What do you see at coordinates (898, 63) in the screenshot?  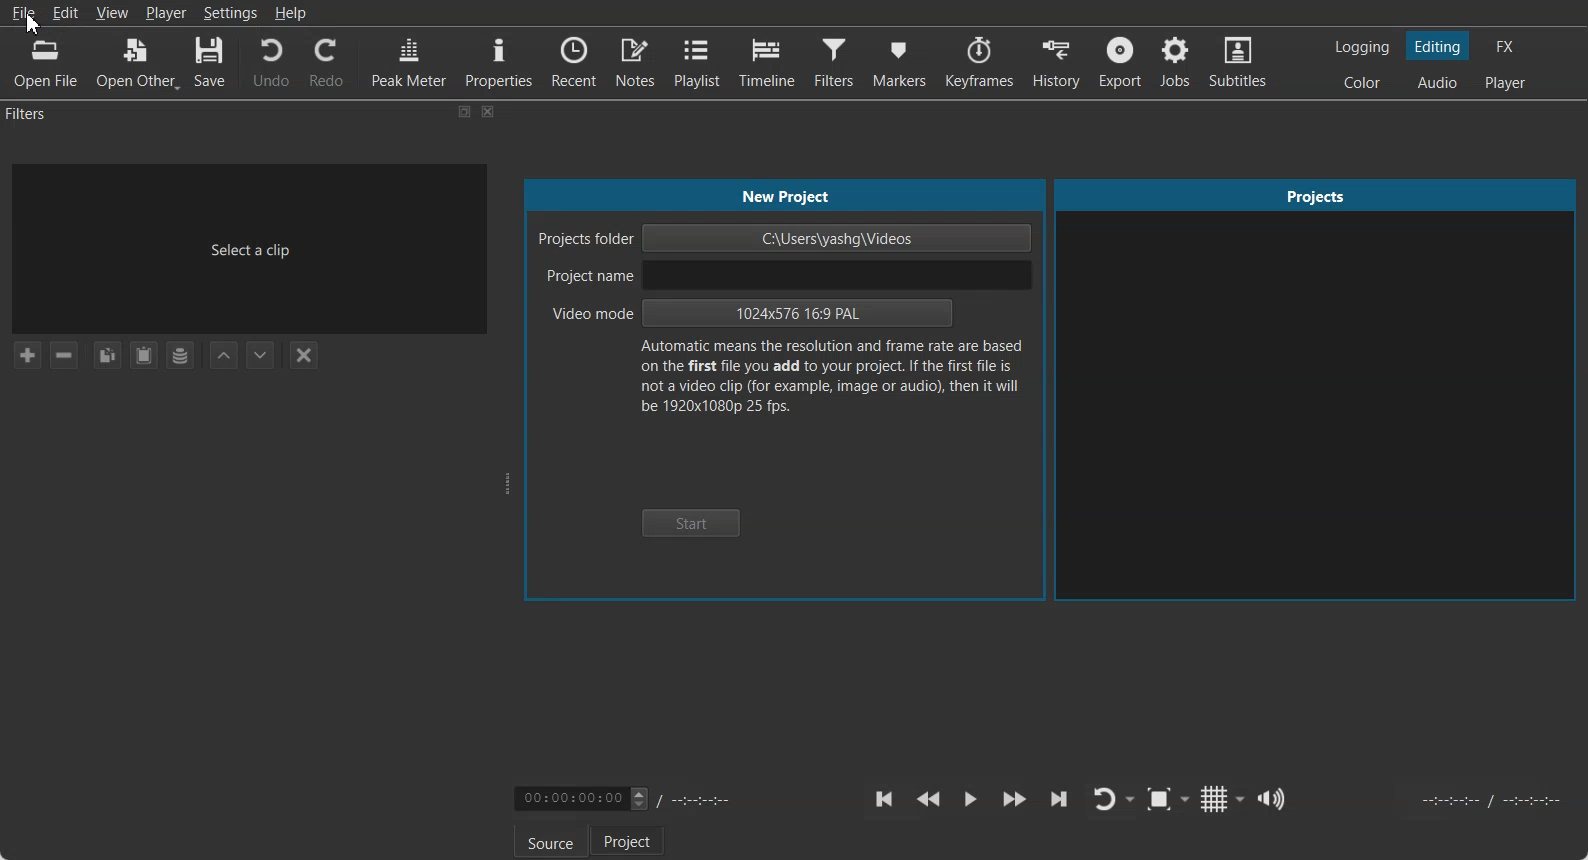 I see `Markers` at bounding box center [898, 63].